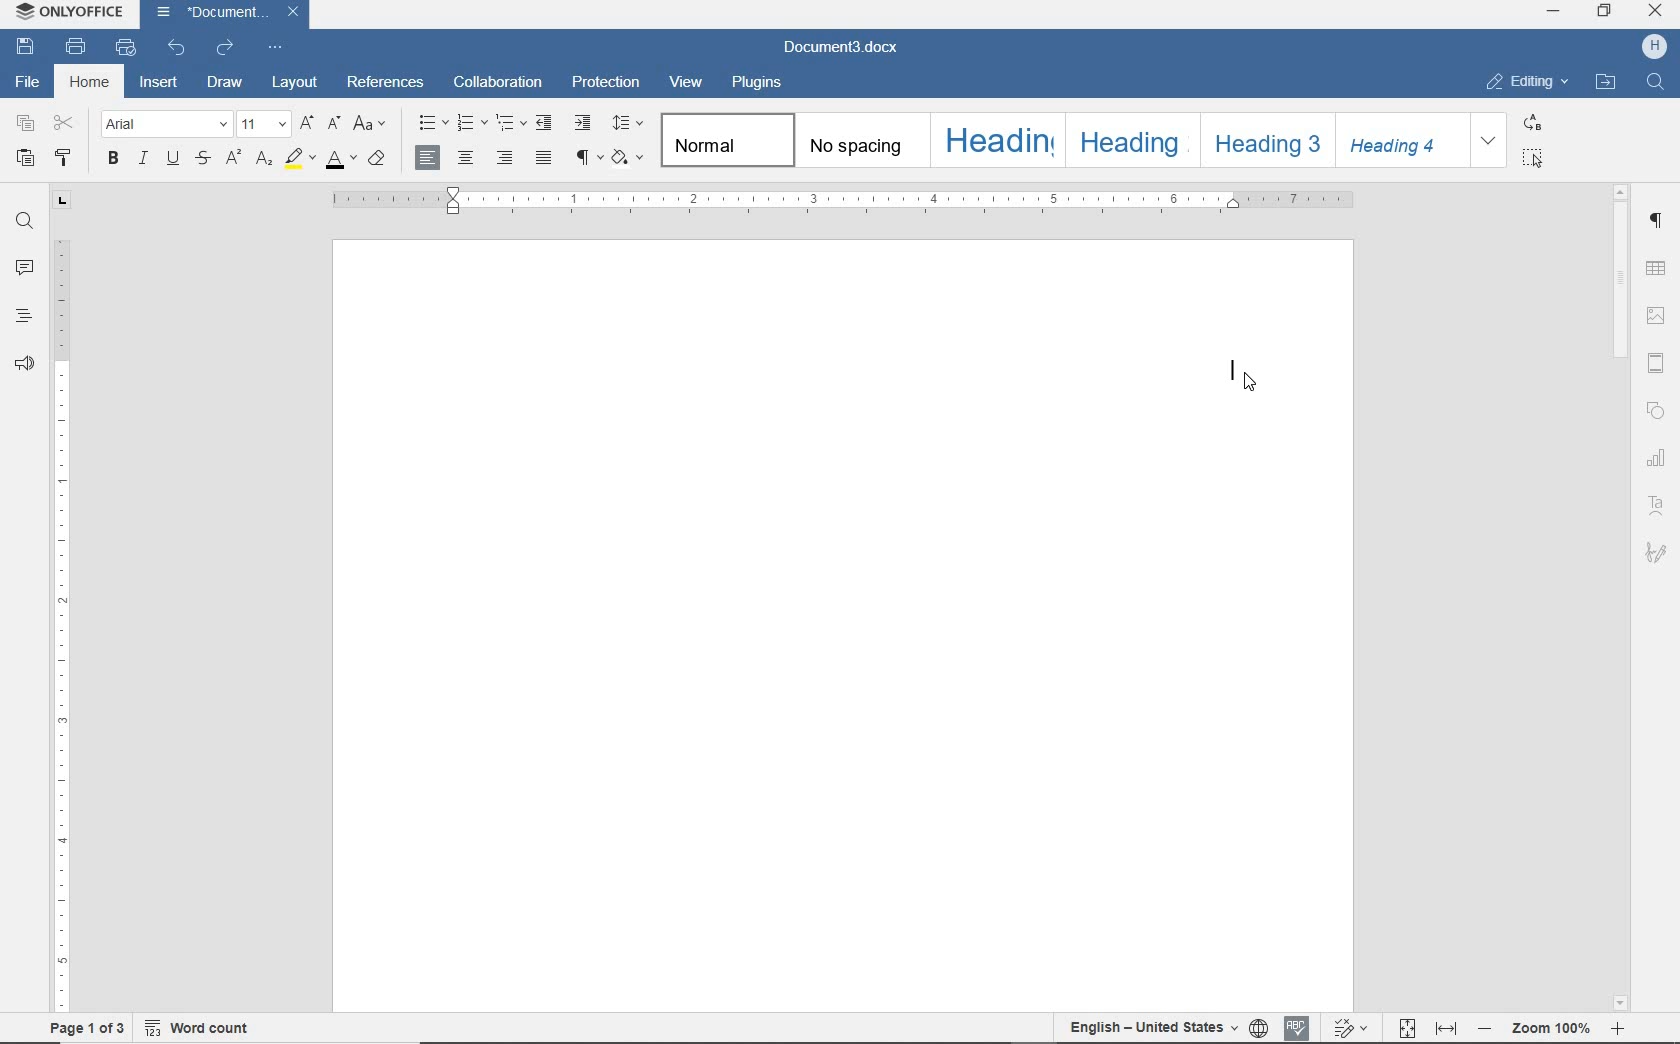 The height and width of the screenshot is (1044, 1680). What do you see at coordinates (1659, 365) in the screenshot?
I see `HEADER & FOOTER` at bounding box center [1659, 365].